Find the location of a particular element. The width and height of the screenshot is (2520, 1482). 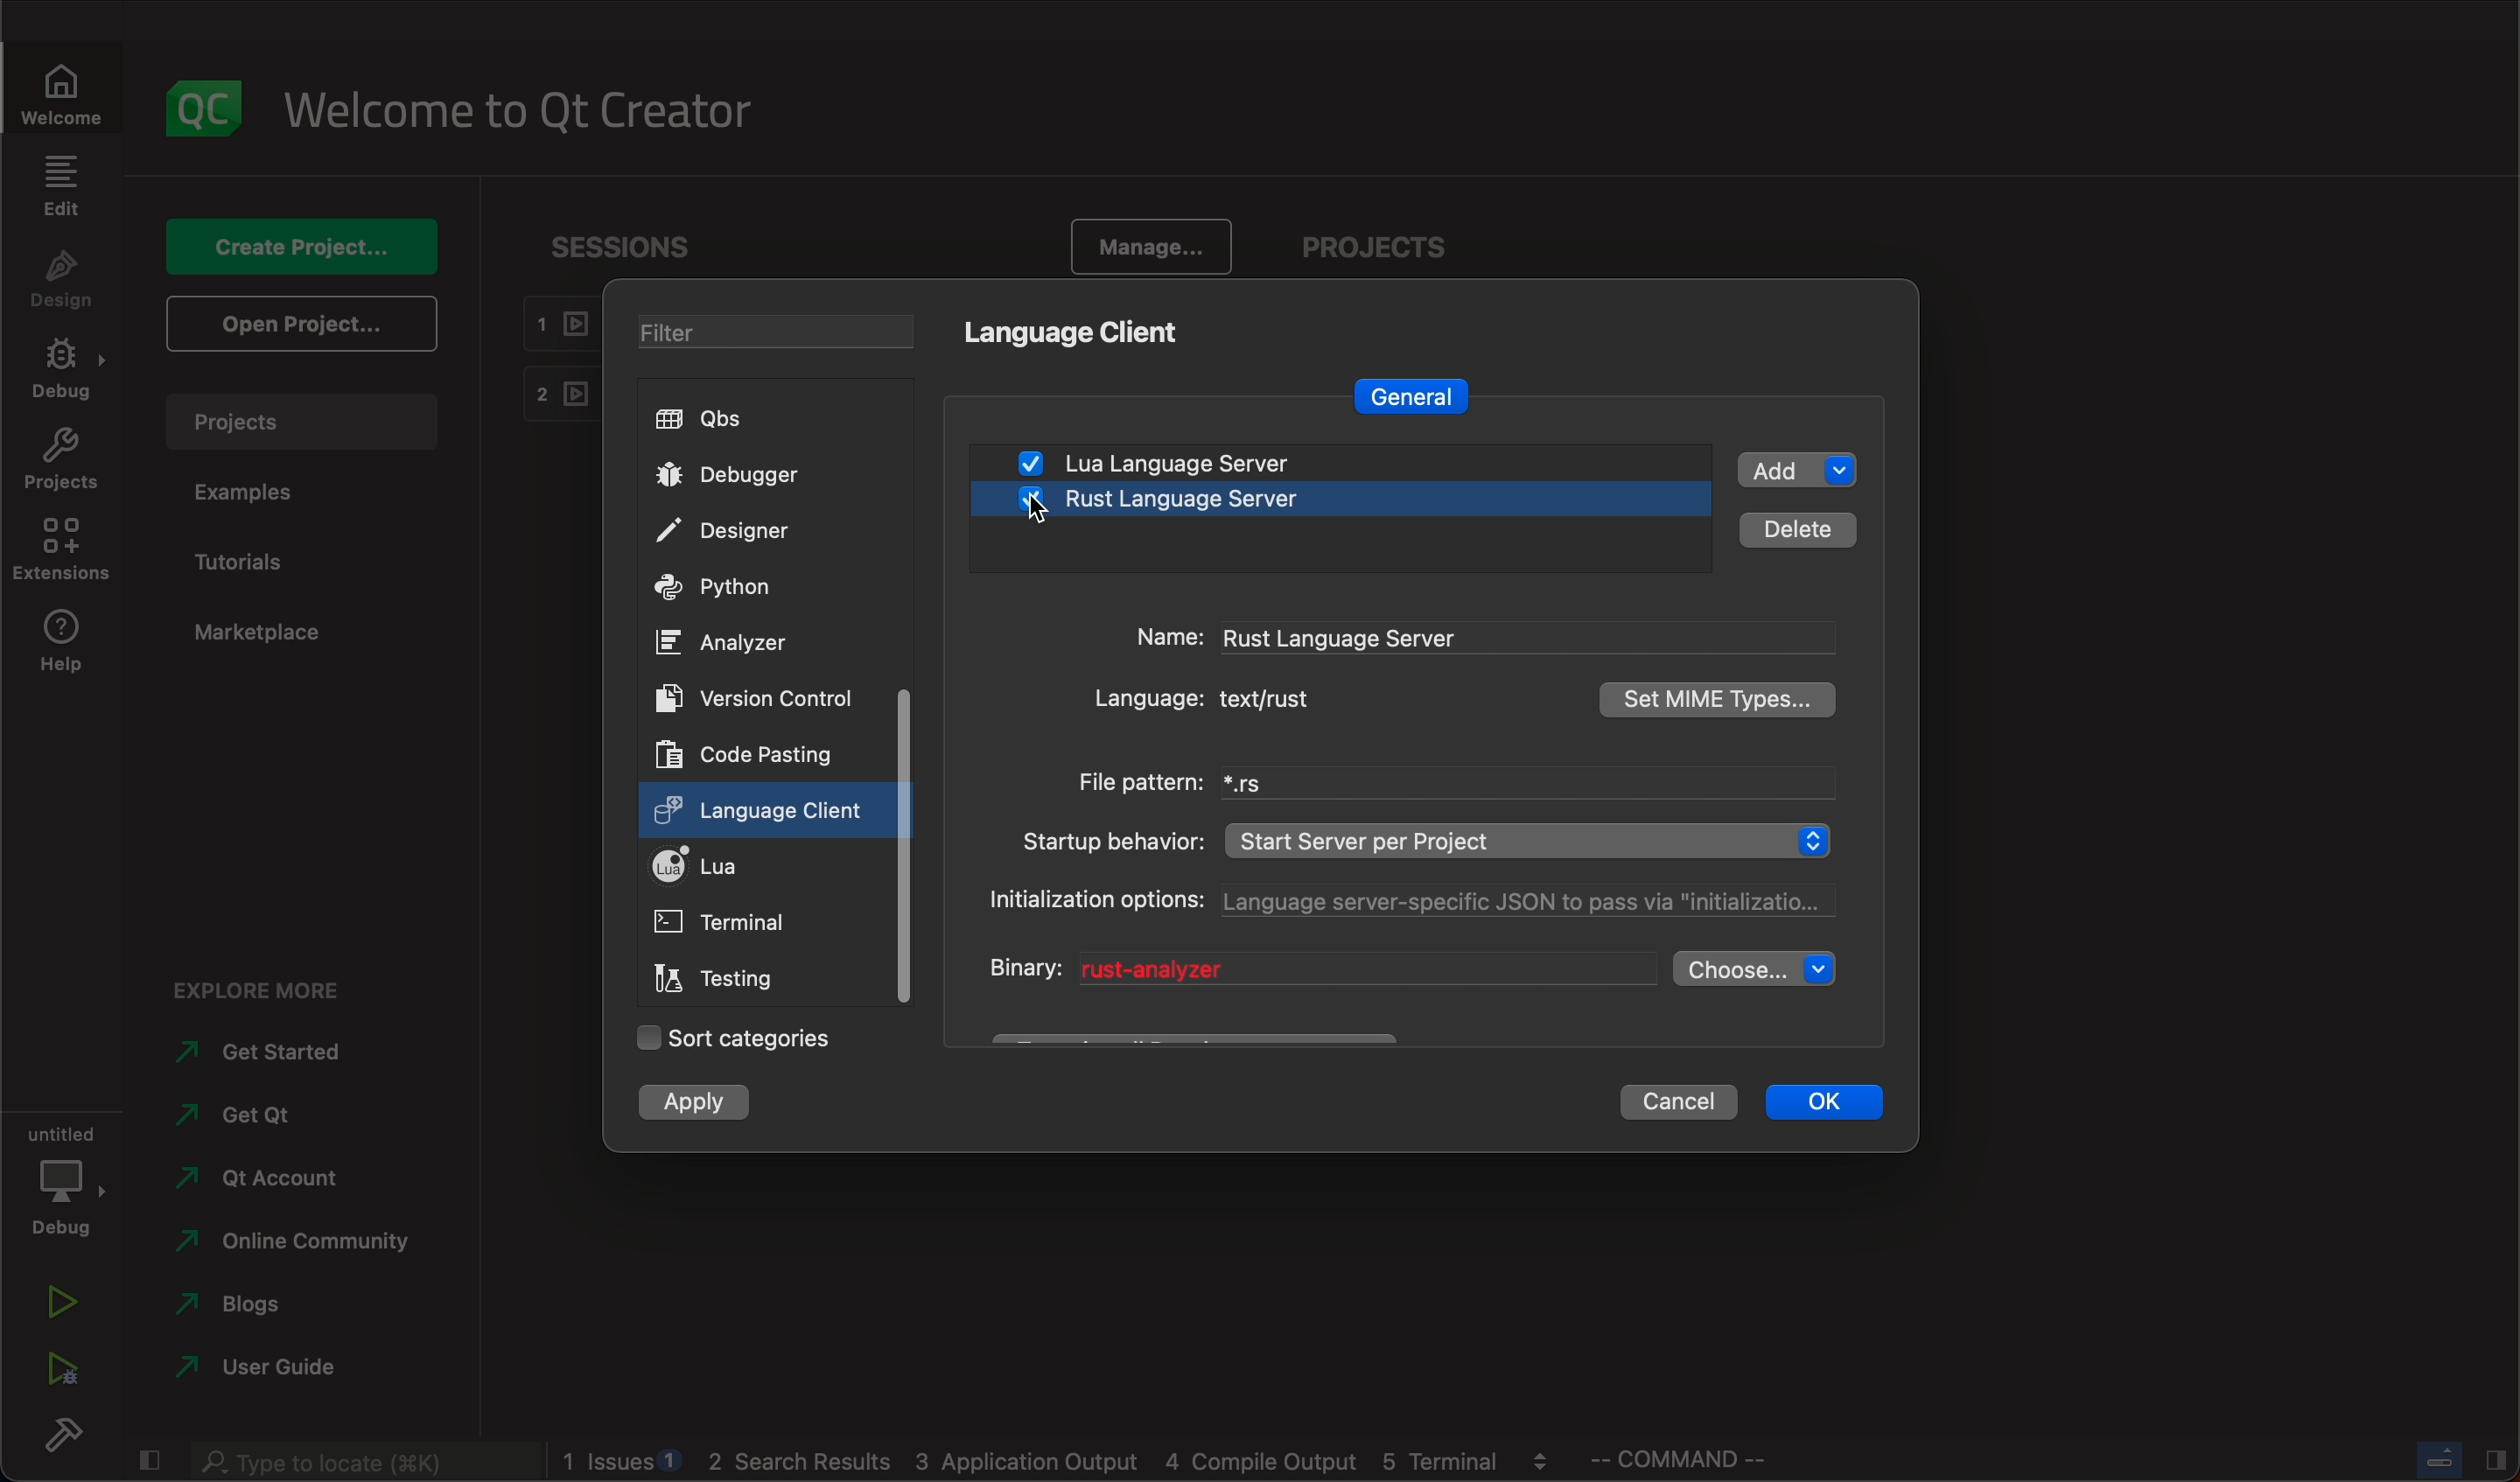

version is located at coordinates (754, 698).